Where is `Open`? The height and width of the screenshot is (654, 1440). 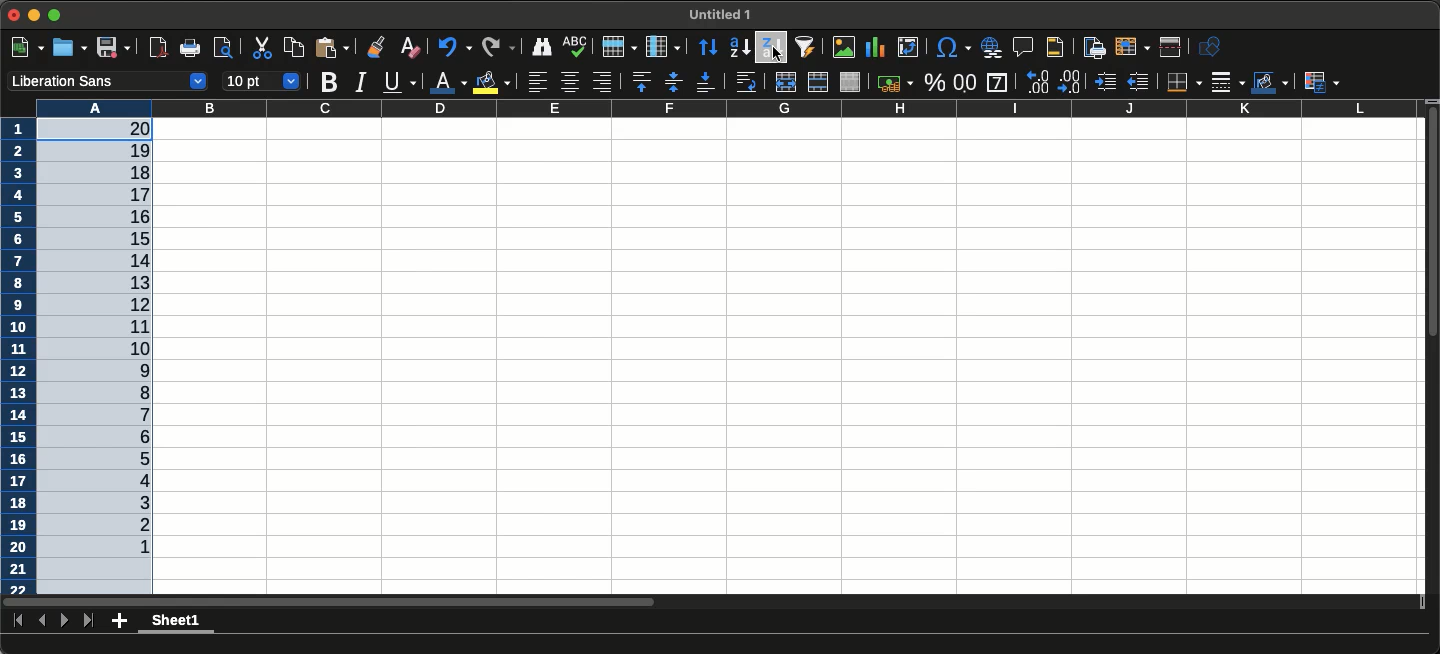 Open is located at coordinates (69, 48).